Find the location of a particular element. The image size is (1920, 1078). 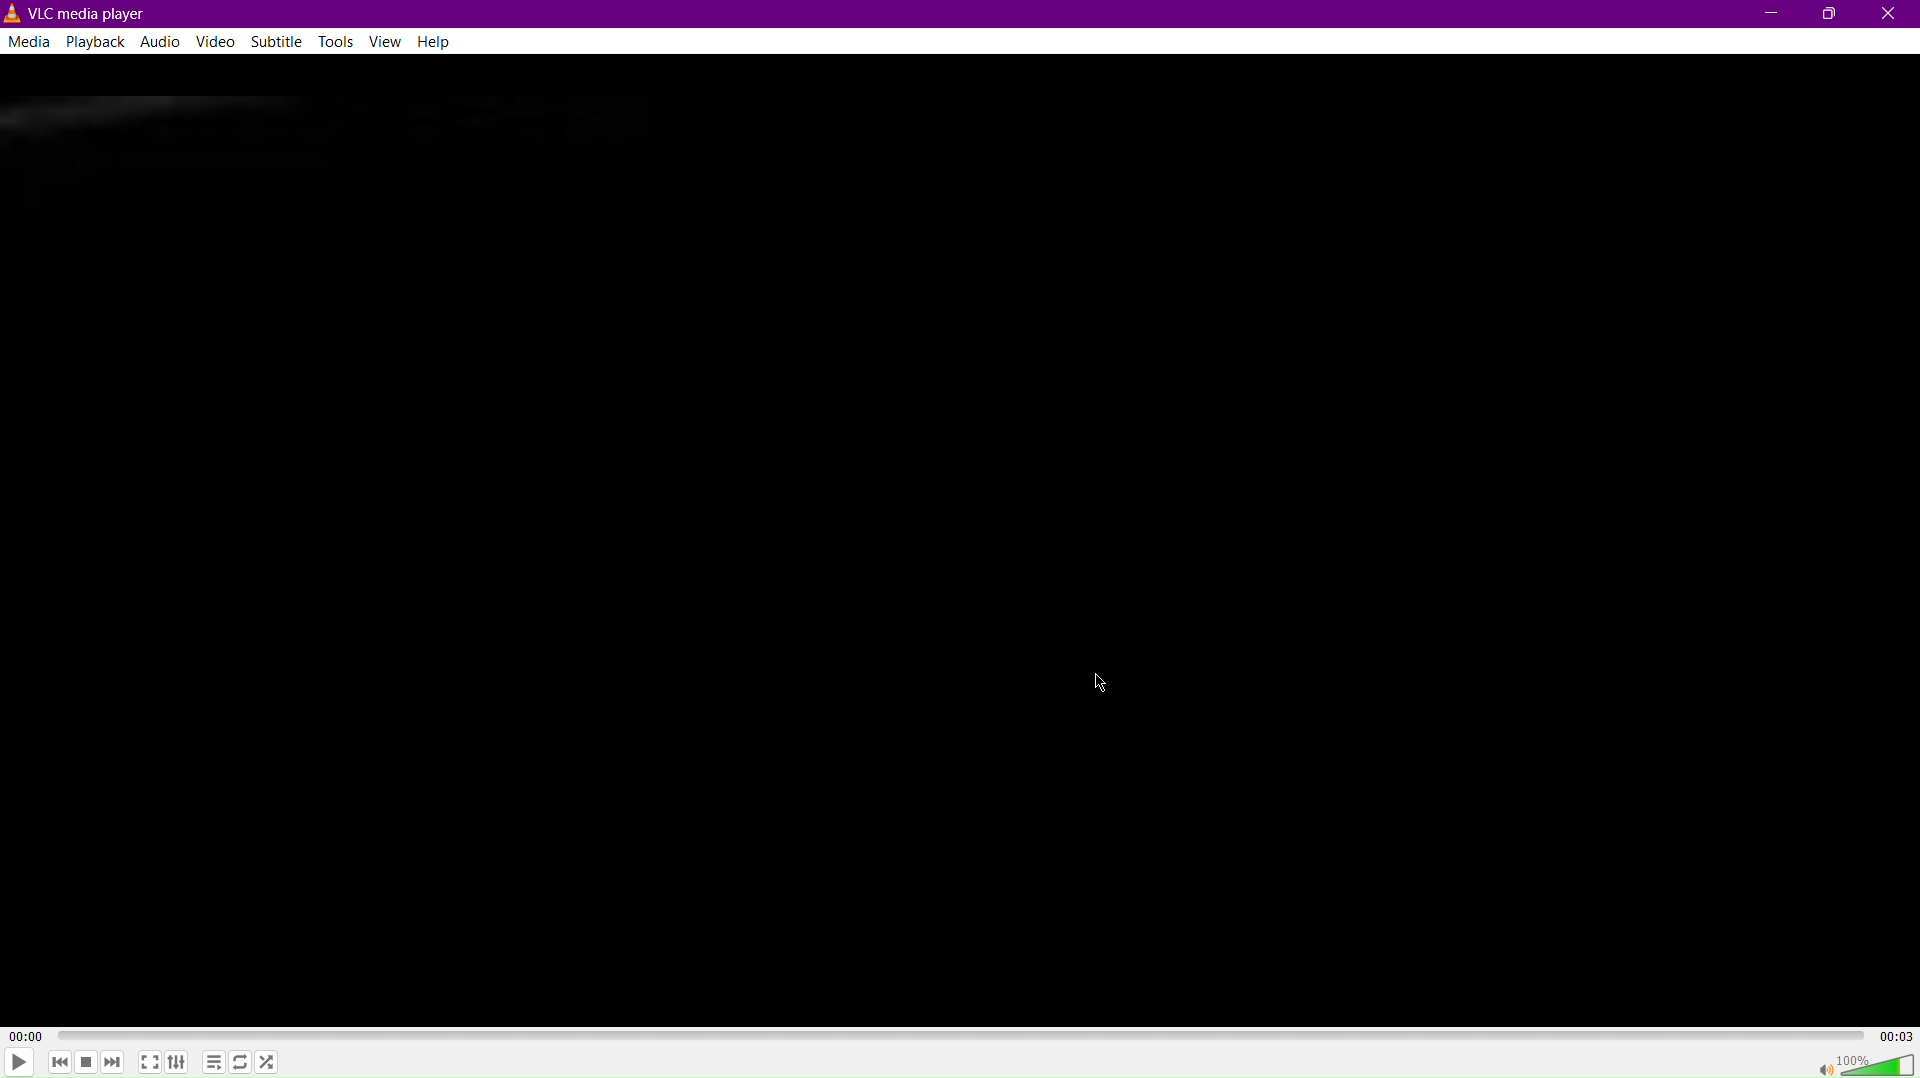

Elapsed time is located at coordinates (23, 1035).